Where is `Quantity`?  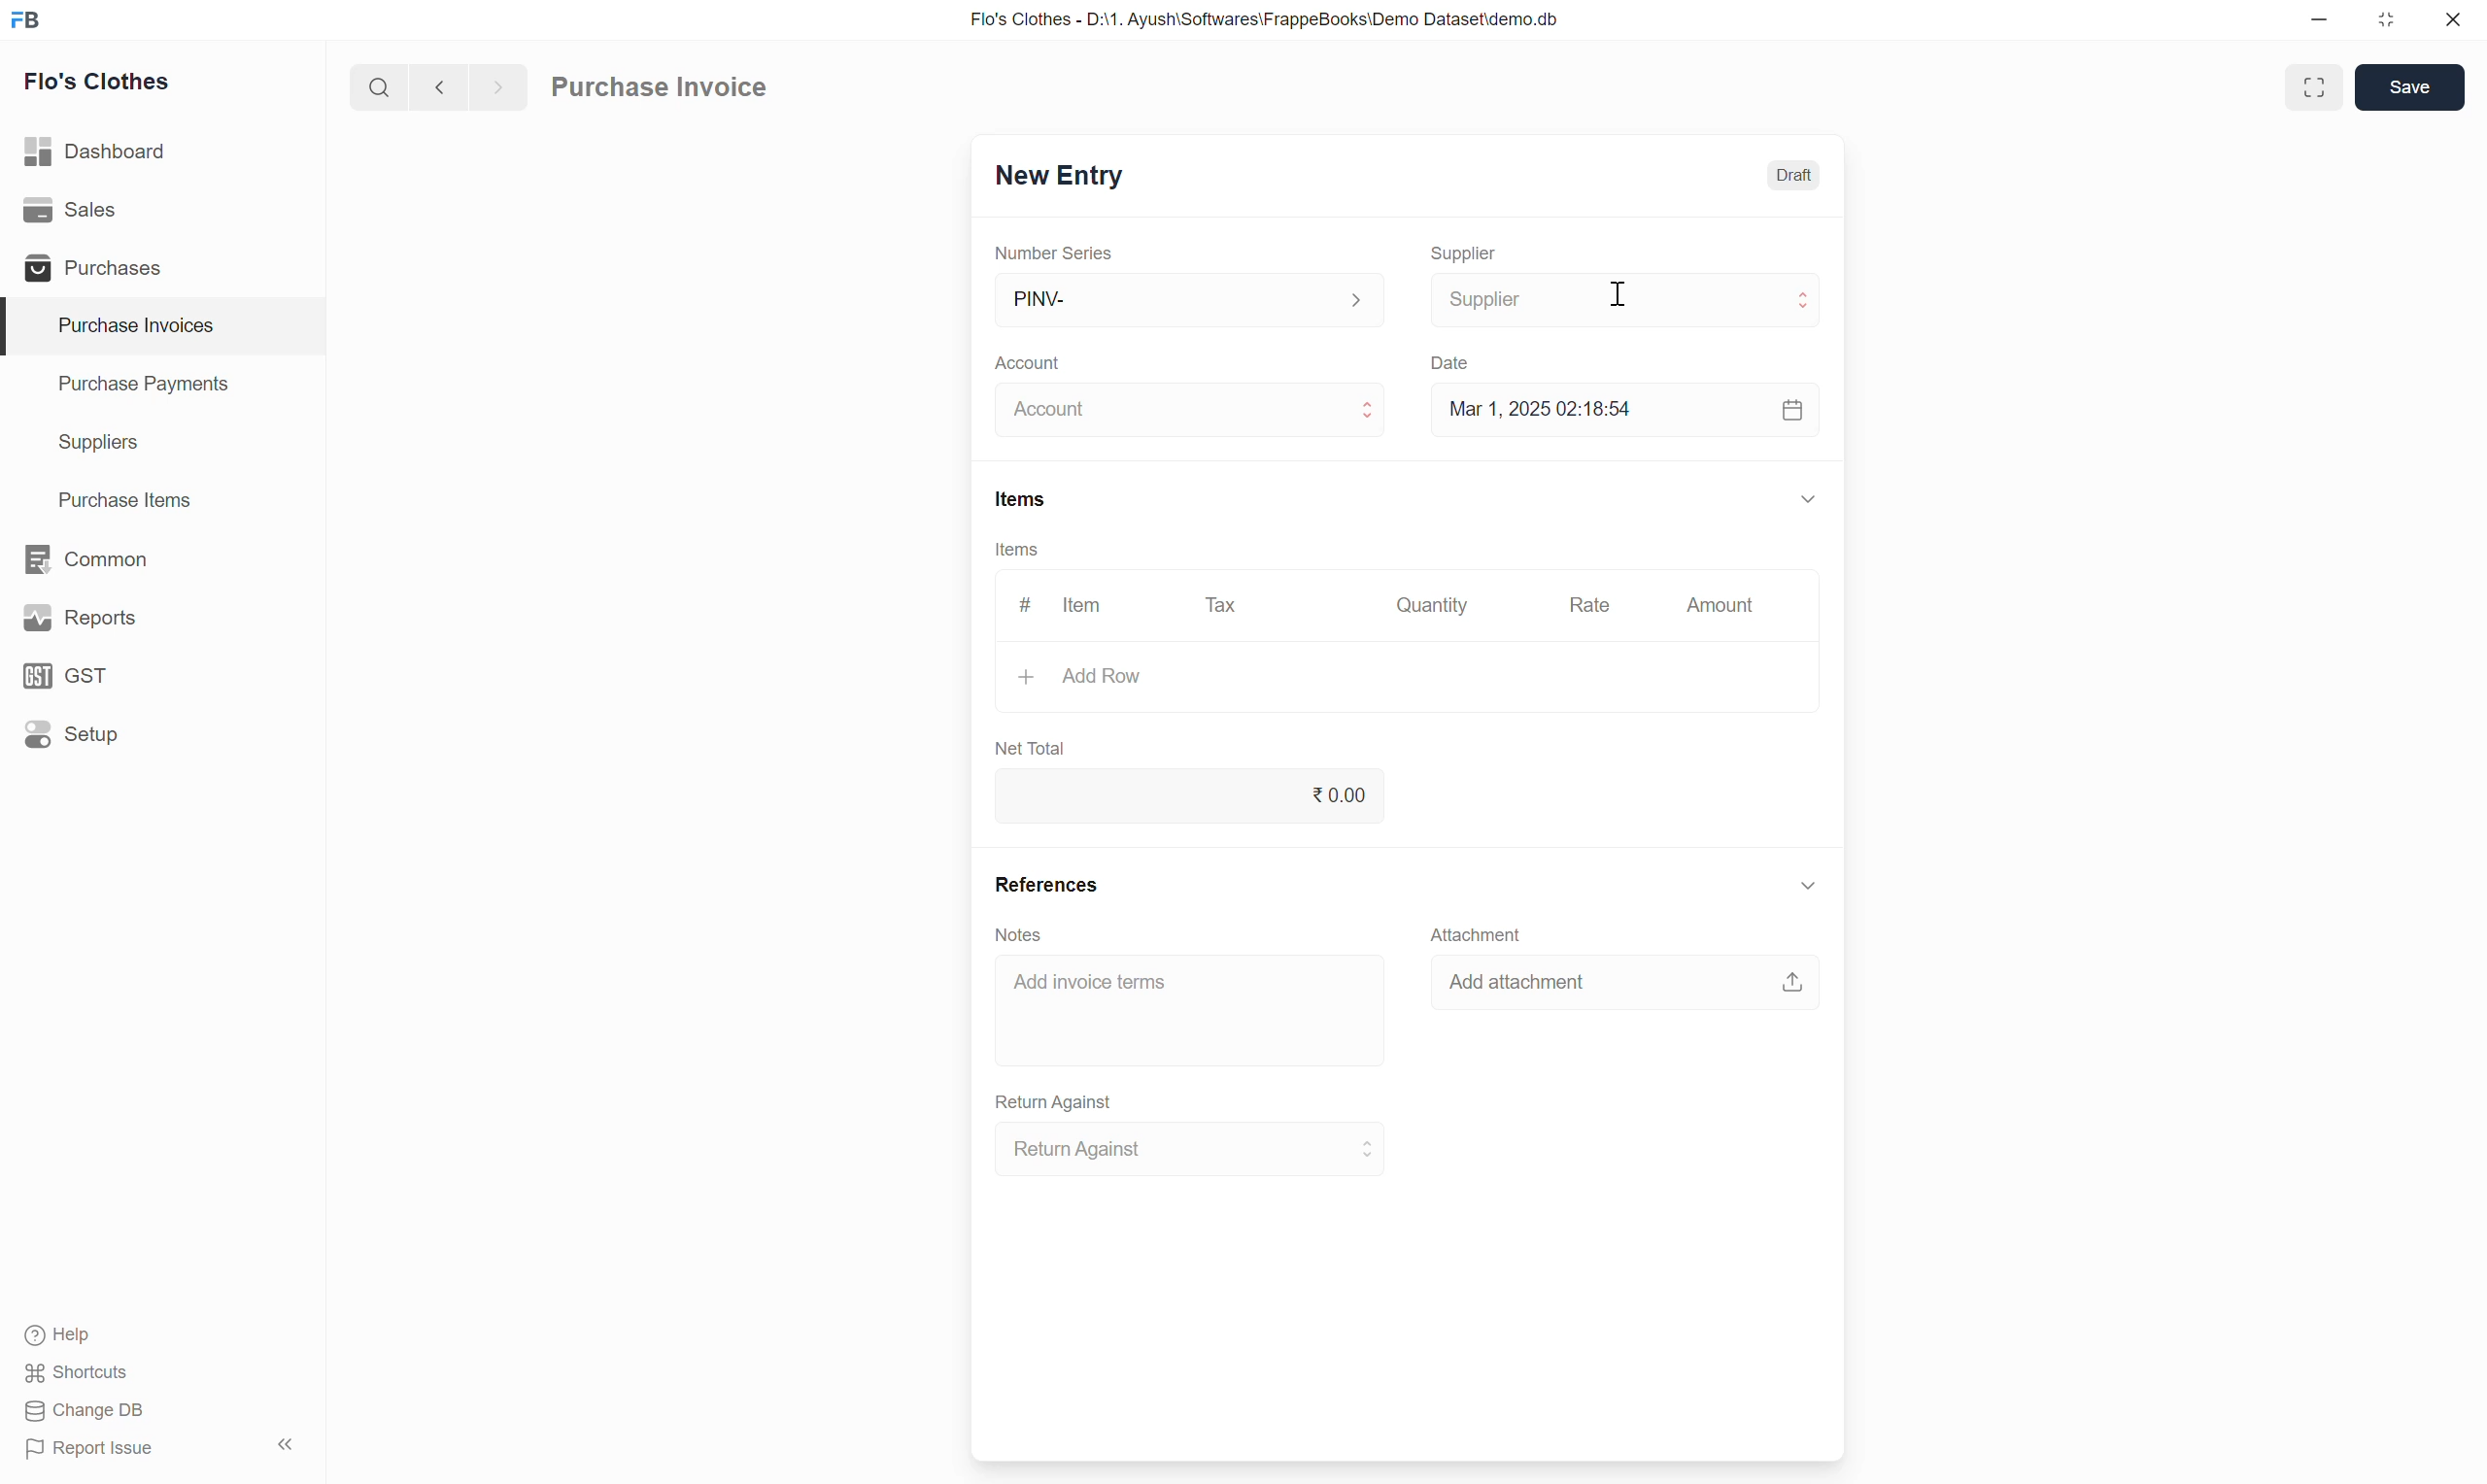
Quantity is located at coordinates (1429, 605).